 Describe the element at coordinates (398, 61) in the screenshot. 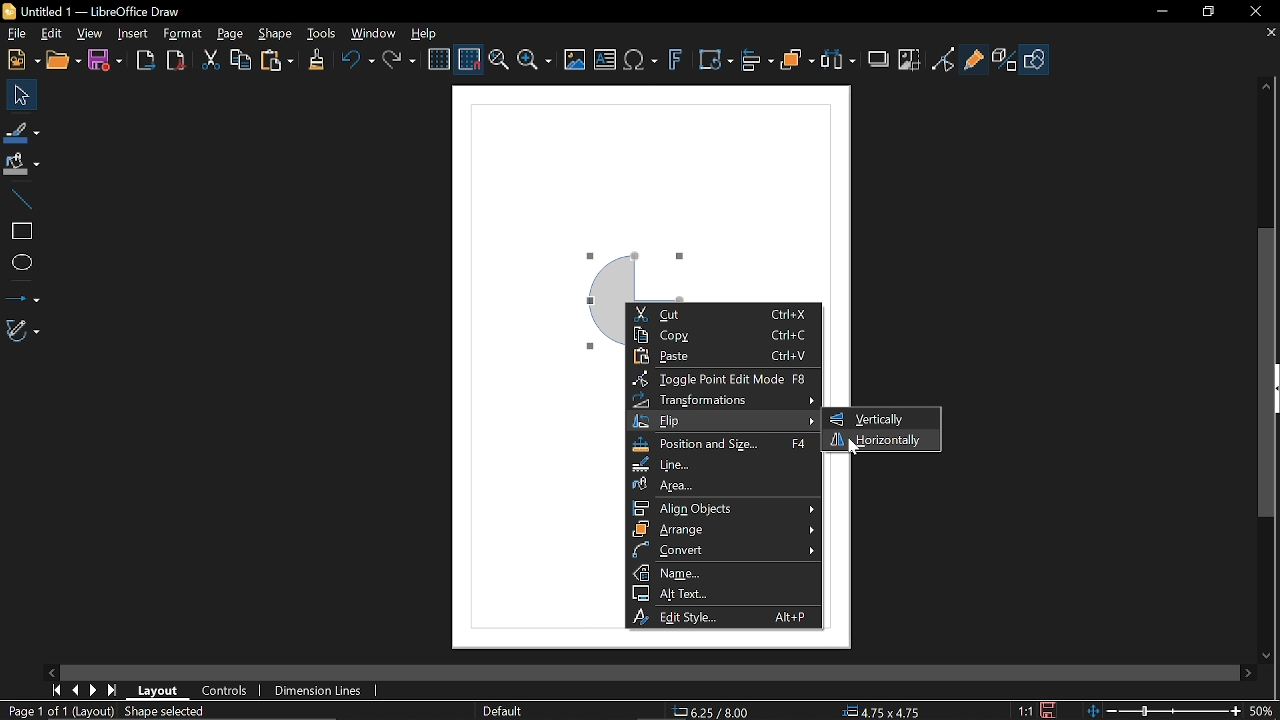

I see `Redo` at that location.